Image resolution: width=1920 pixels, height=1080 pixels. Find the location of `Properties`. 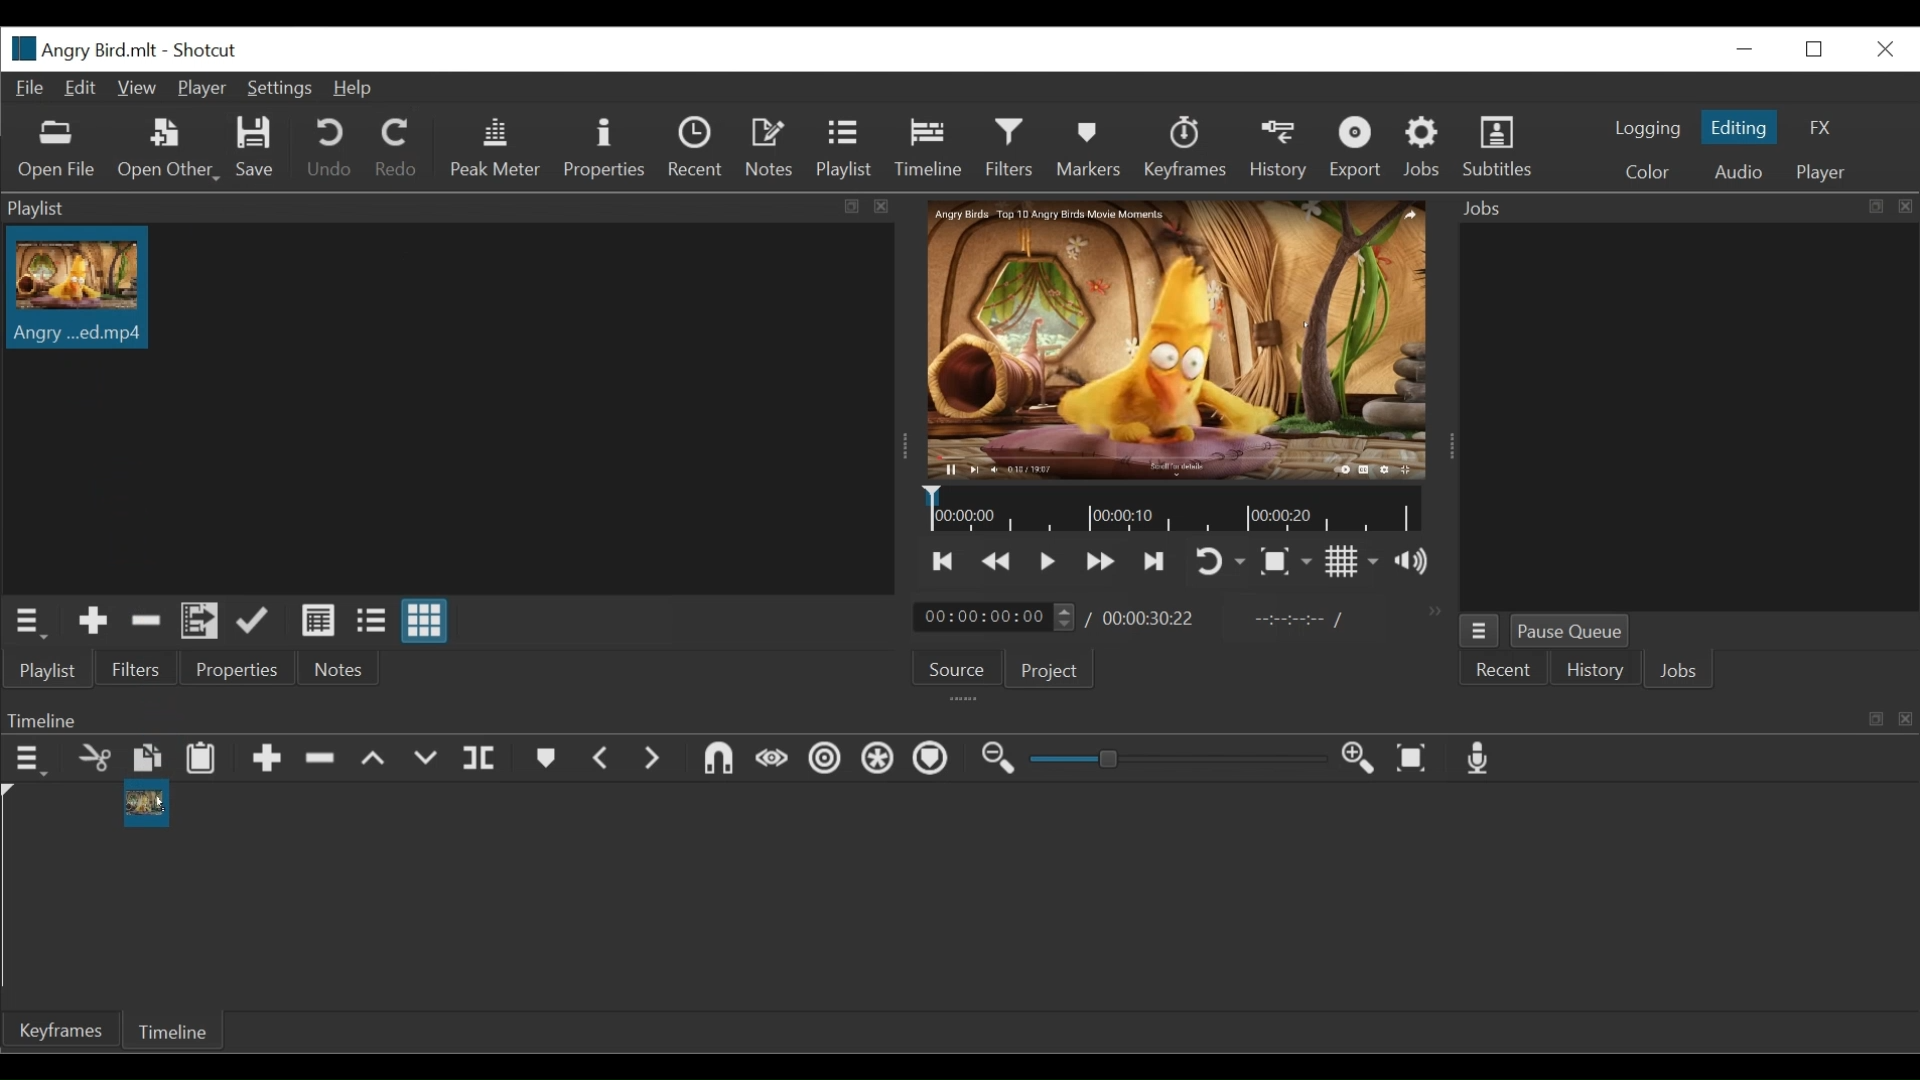

Properties is located at coordinates (237, 667).